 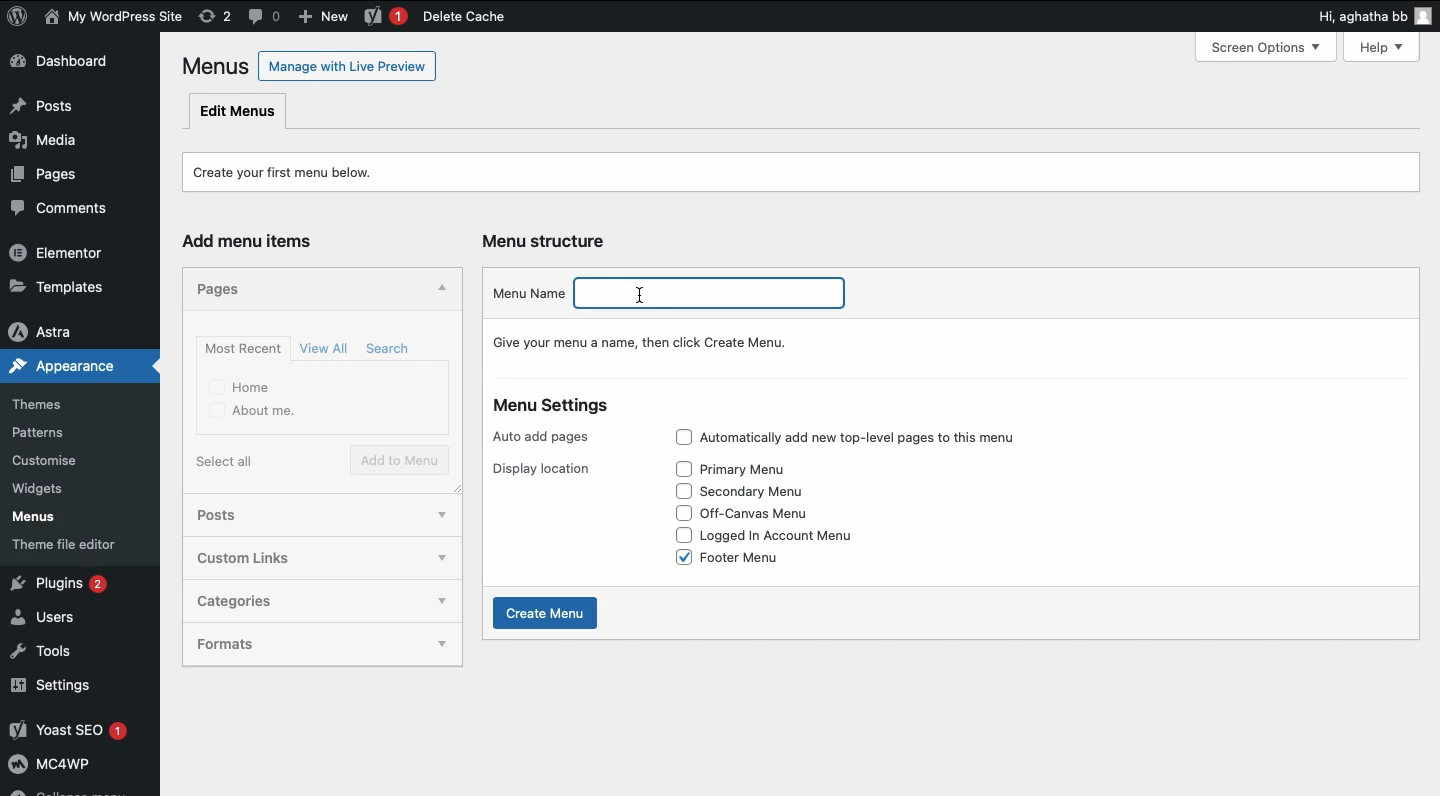 What do you see at coordinates (224, 461) in the screenshot?
I see `Select all` at bounding box center [224, 461].